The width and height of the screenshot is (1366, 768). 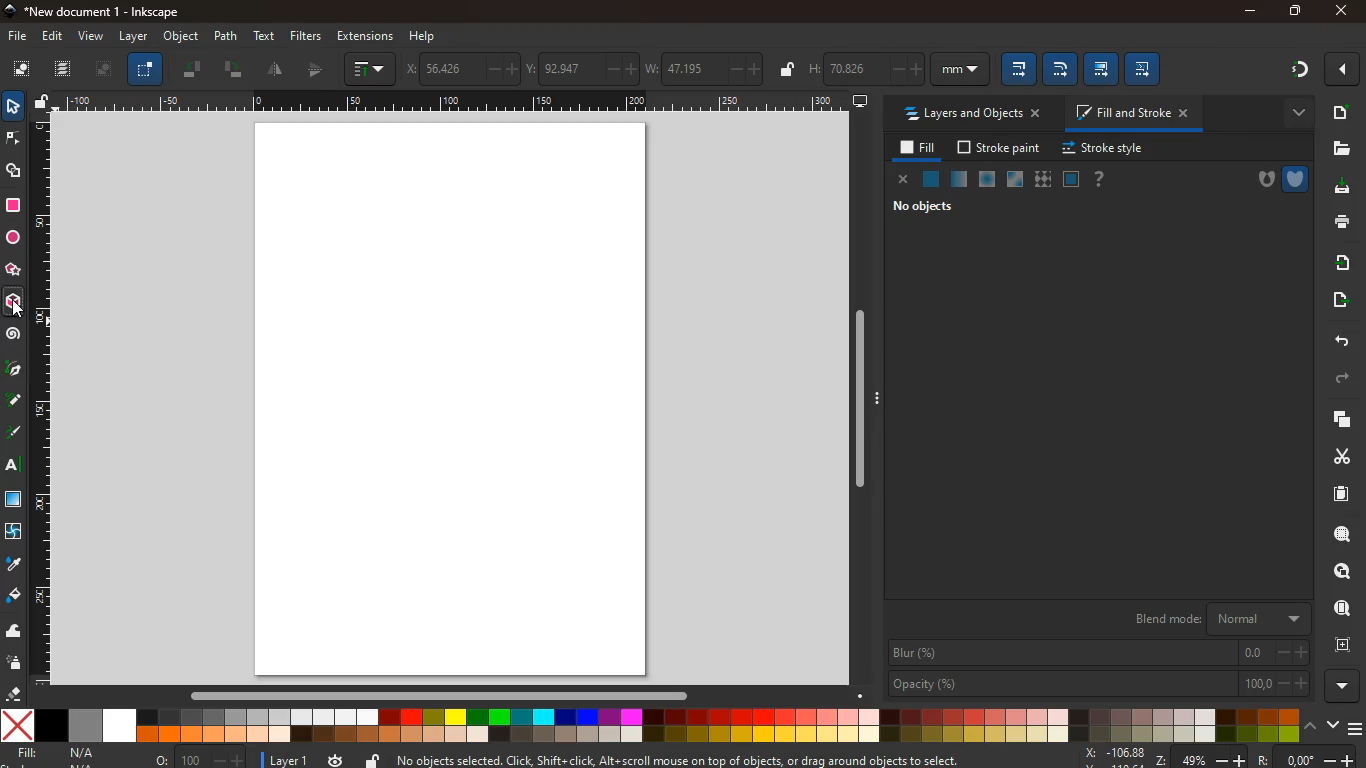 I want to click on stroke paint, so click(x=995, y=148).